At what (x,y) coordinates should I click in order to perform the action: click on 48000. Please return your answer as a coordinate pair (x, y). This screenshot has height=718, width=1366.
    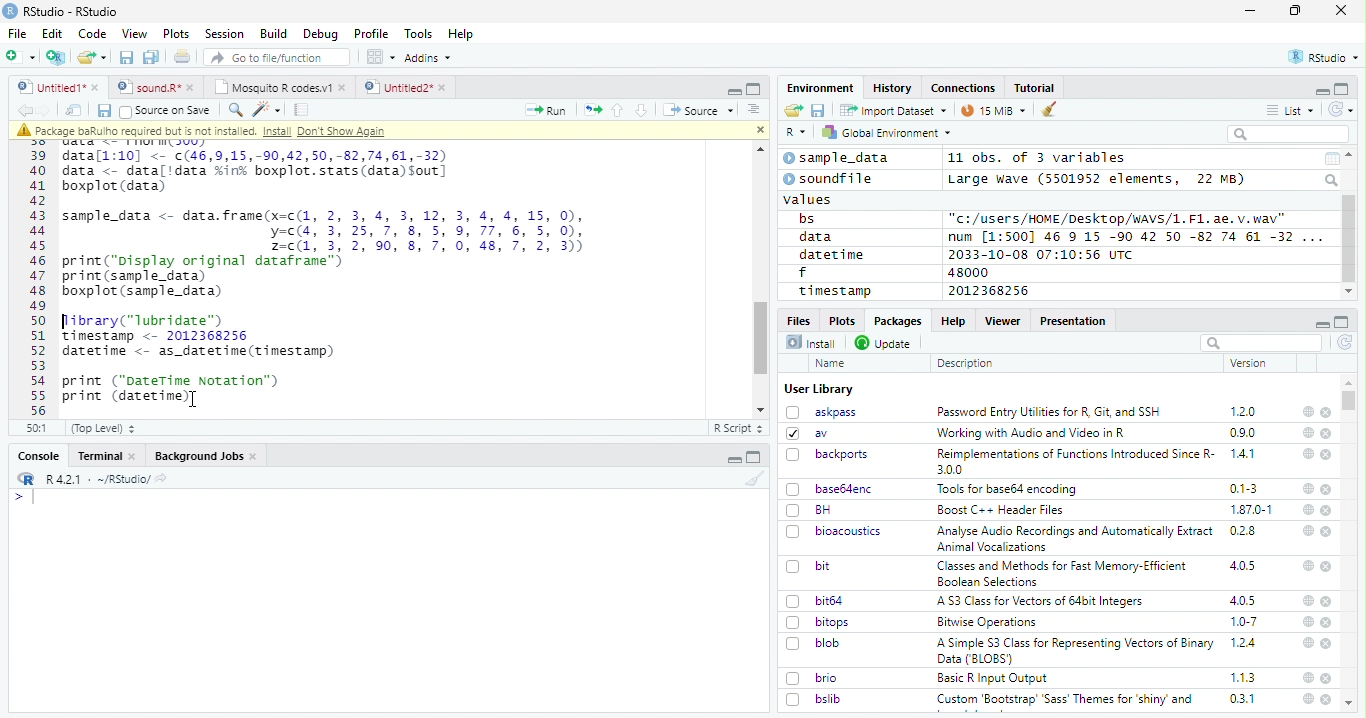
    Looking at the image, I should click on (966, 272).